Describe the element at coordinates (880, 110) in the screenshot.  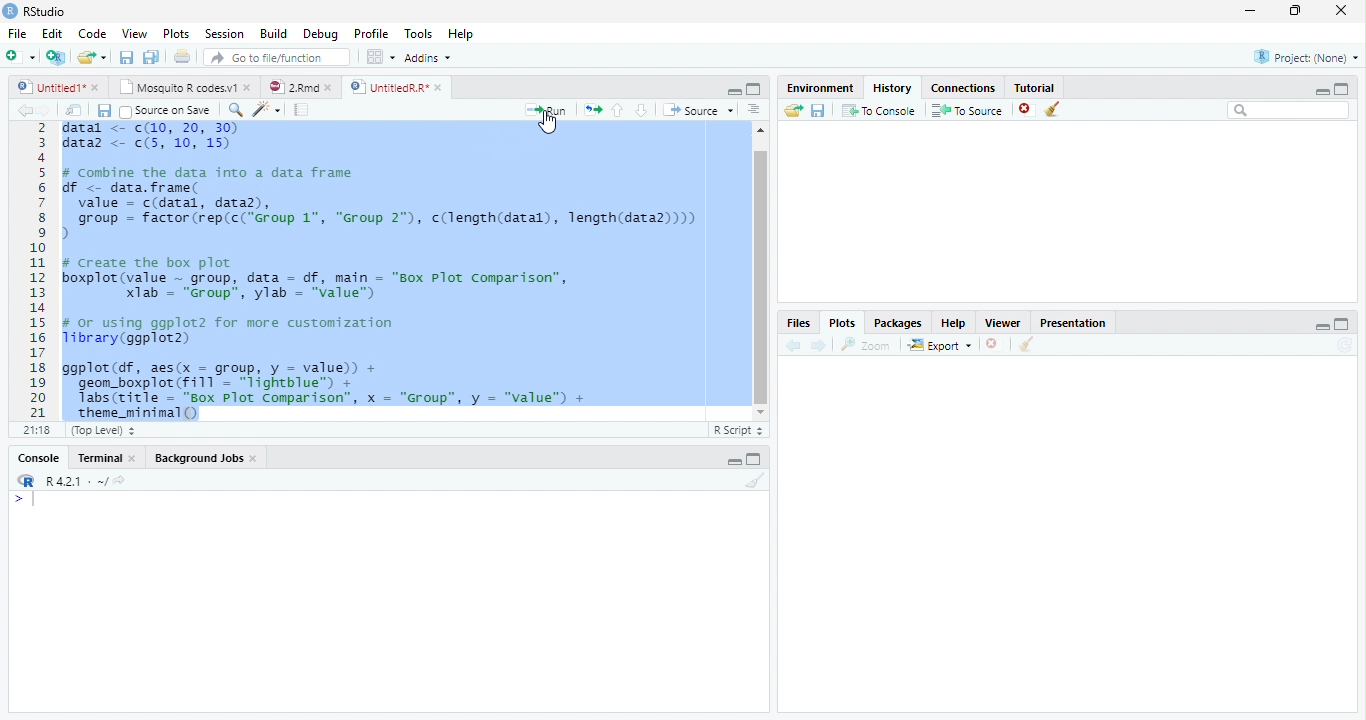
I see `To Console` at that location.